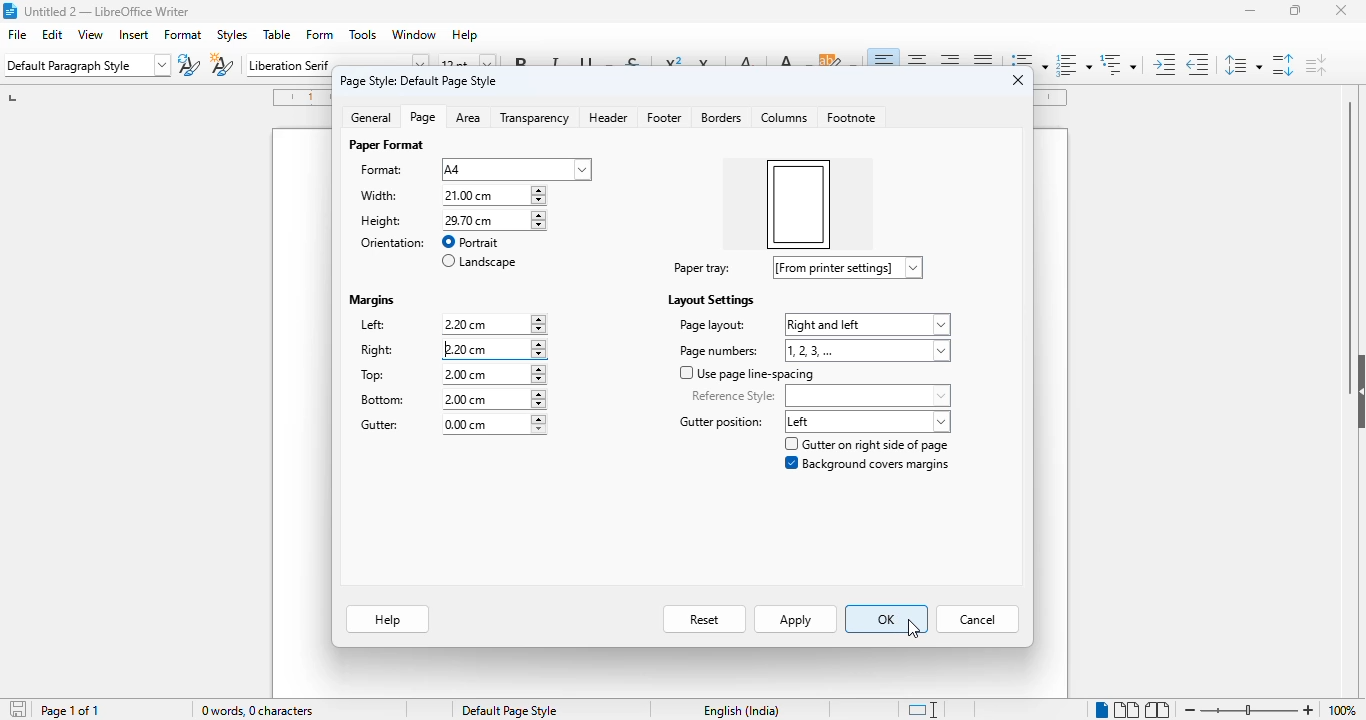 The width and height of the screenshot is (1366, 720). What do you see at coordinates (541, 323) in the screenshot?
I see `increment or decrement` at bounding box center [541, 323].